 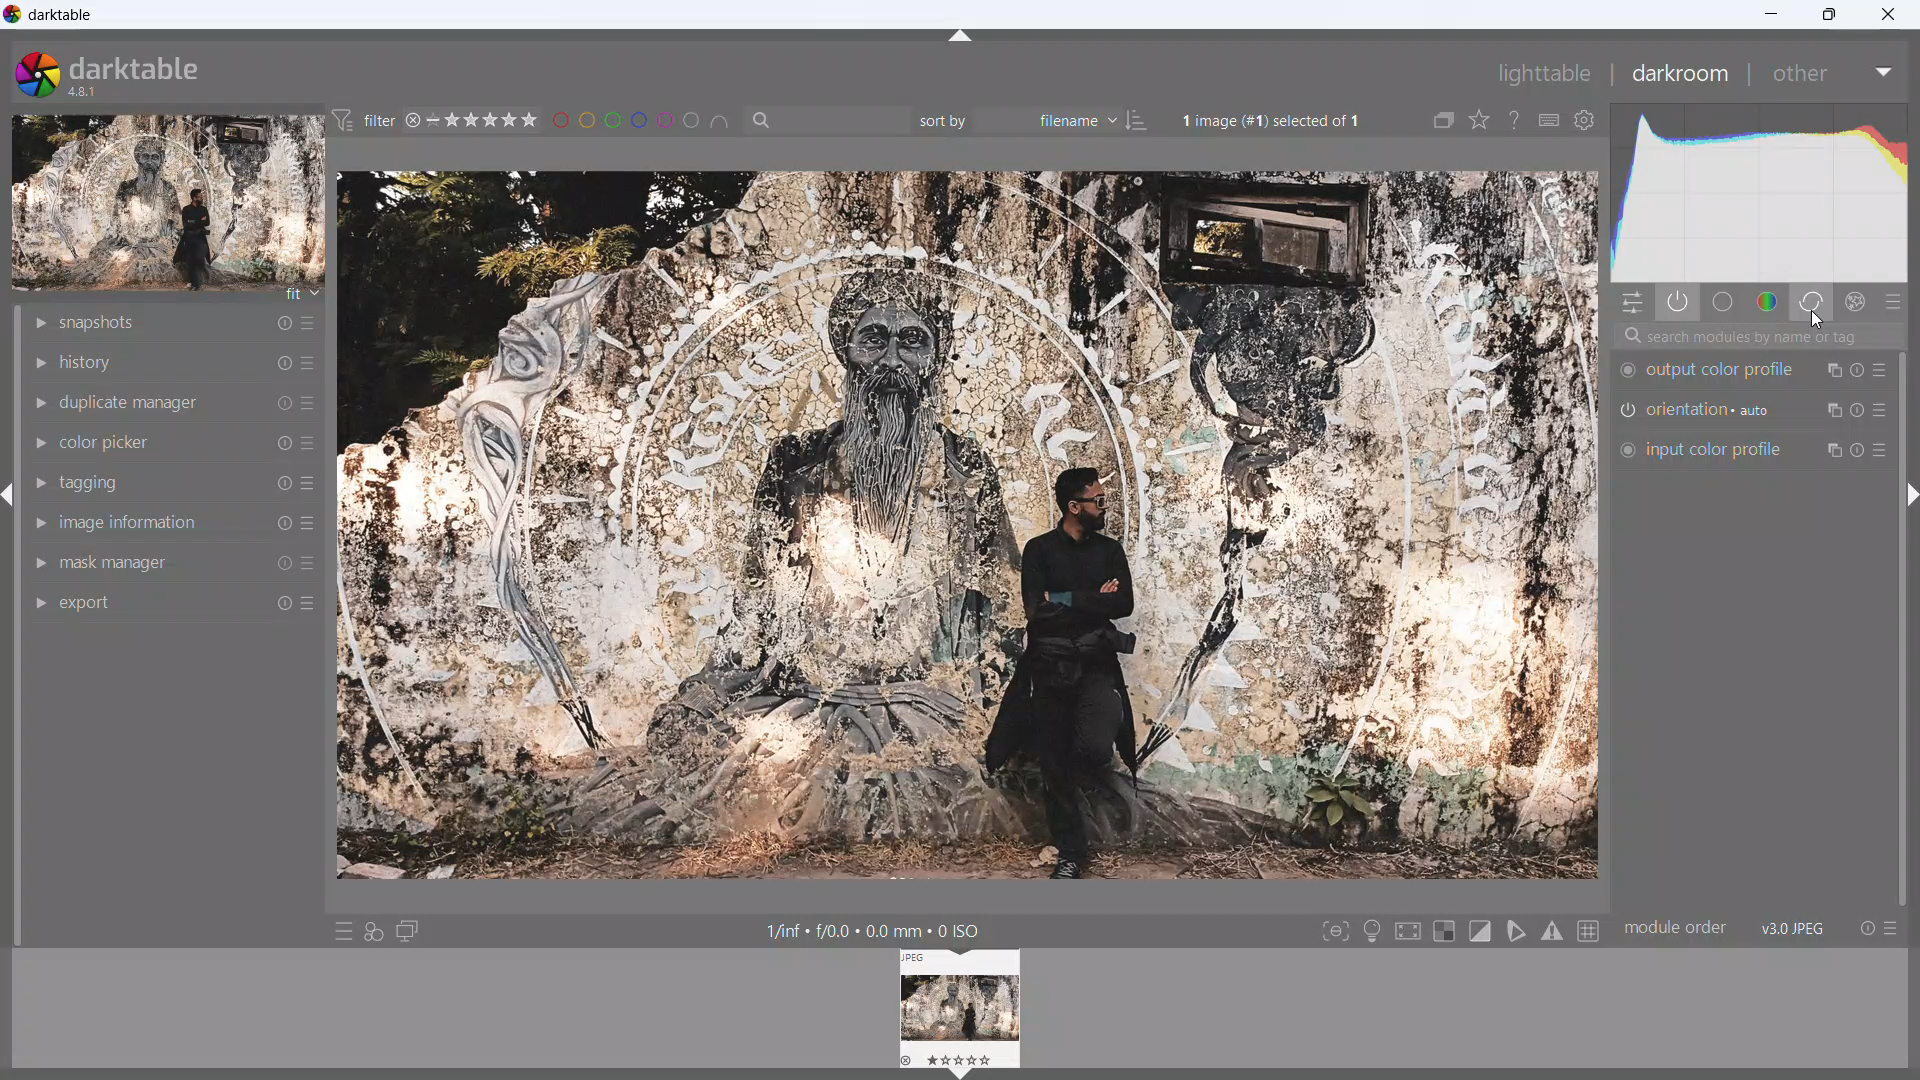 I want to click on reject rating, so click(x=414, y=122).